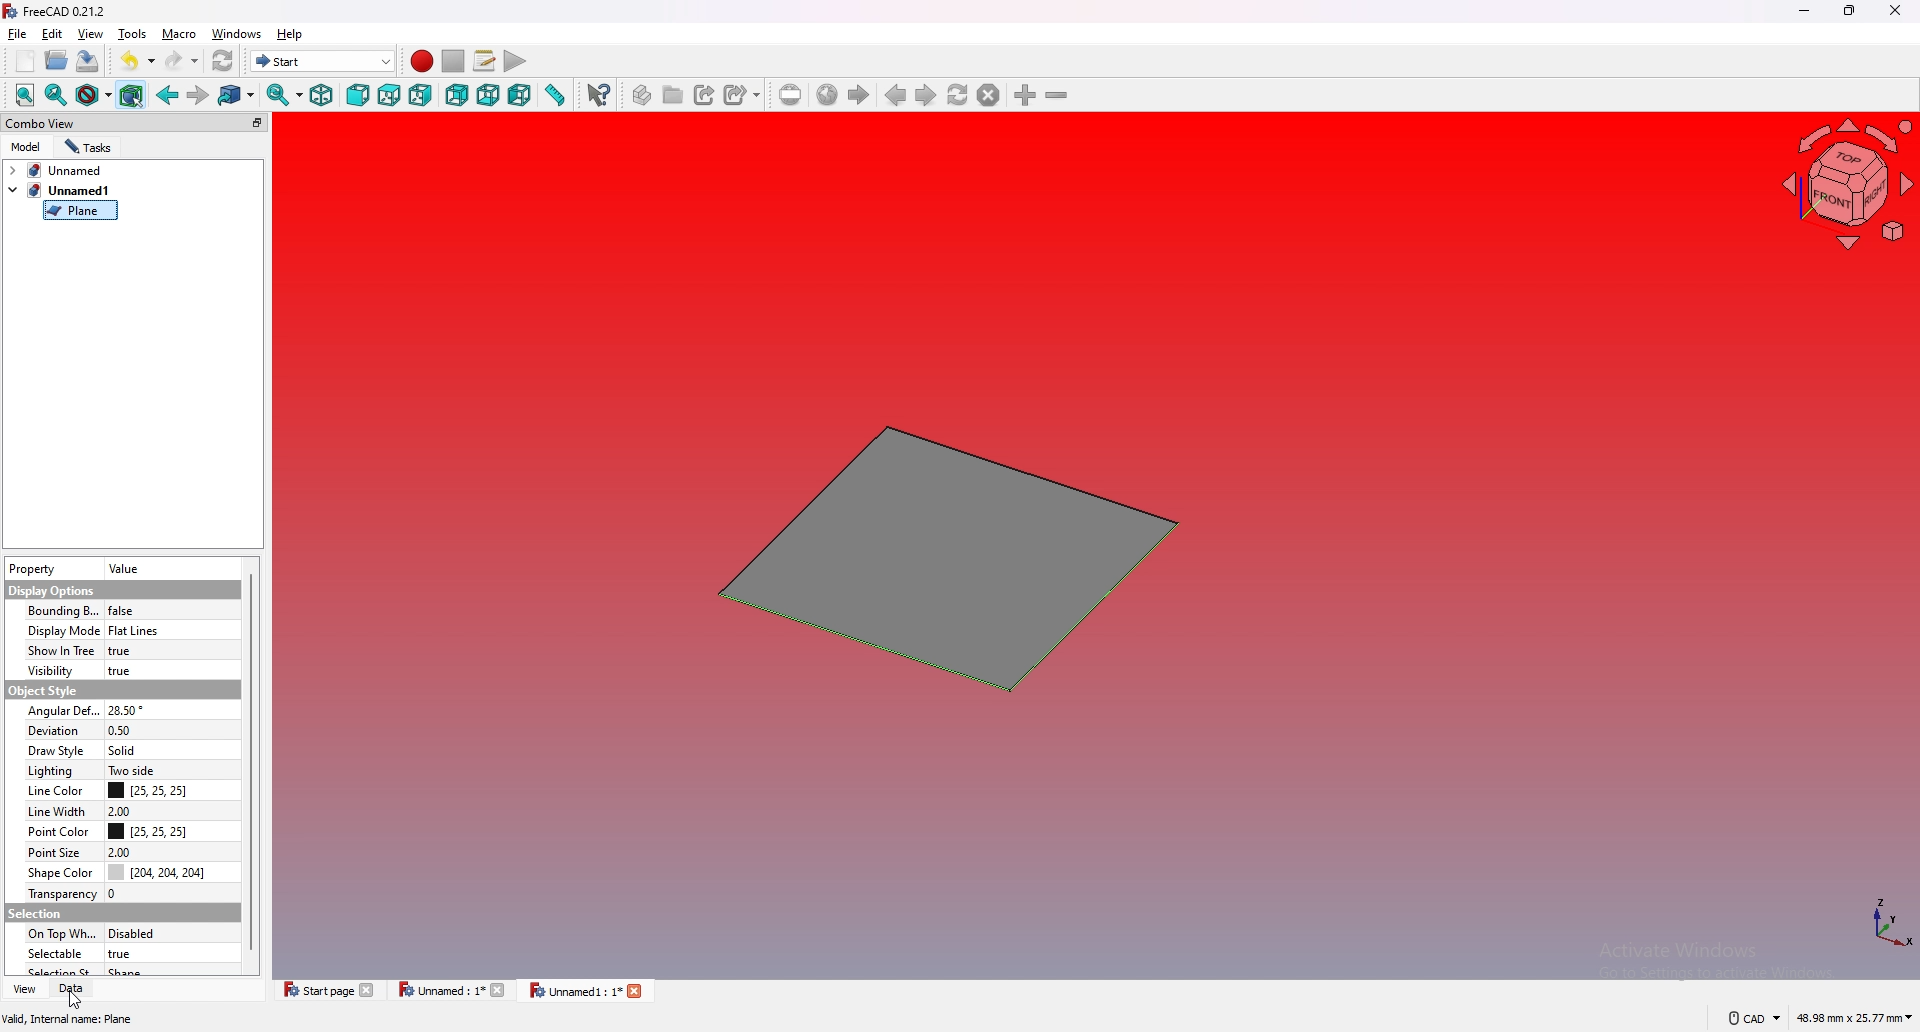 The image size is (1920, 1032). Describe the element at coordinates (55, 730) in the screenshot. I see `deviation` at that location.